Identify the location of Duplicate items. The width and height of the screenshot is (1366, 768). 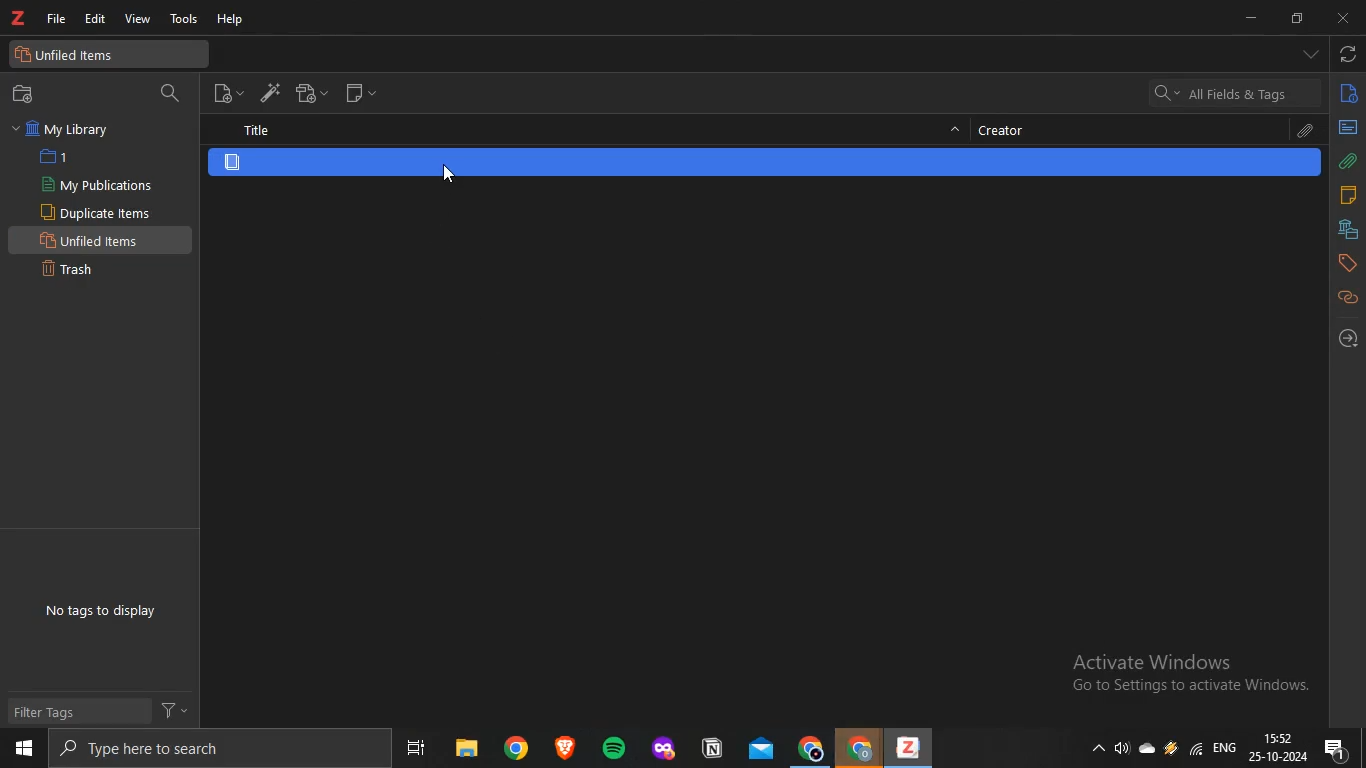
(97, 212).